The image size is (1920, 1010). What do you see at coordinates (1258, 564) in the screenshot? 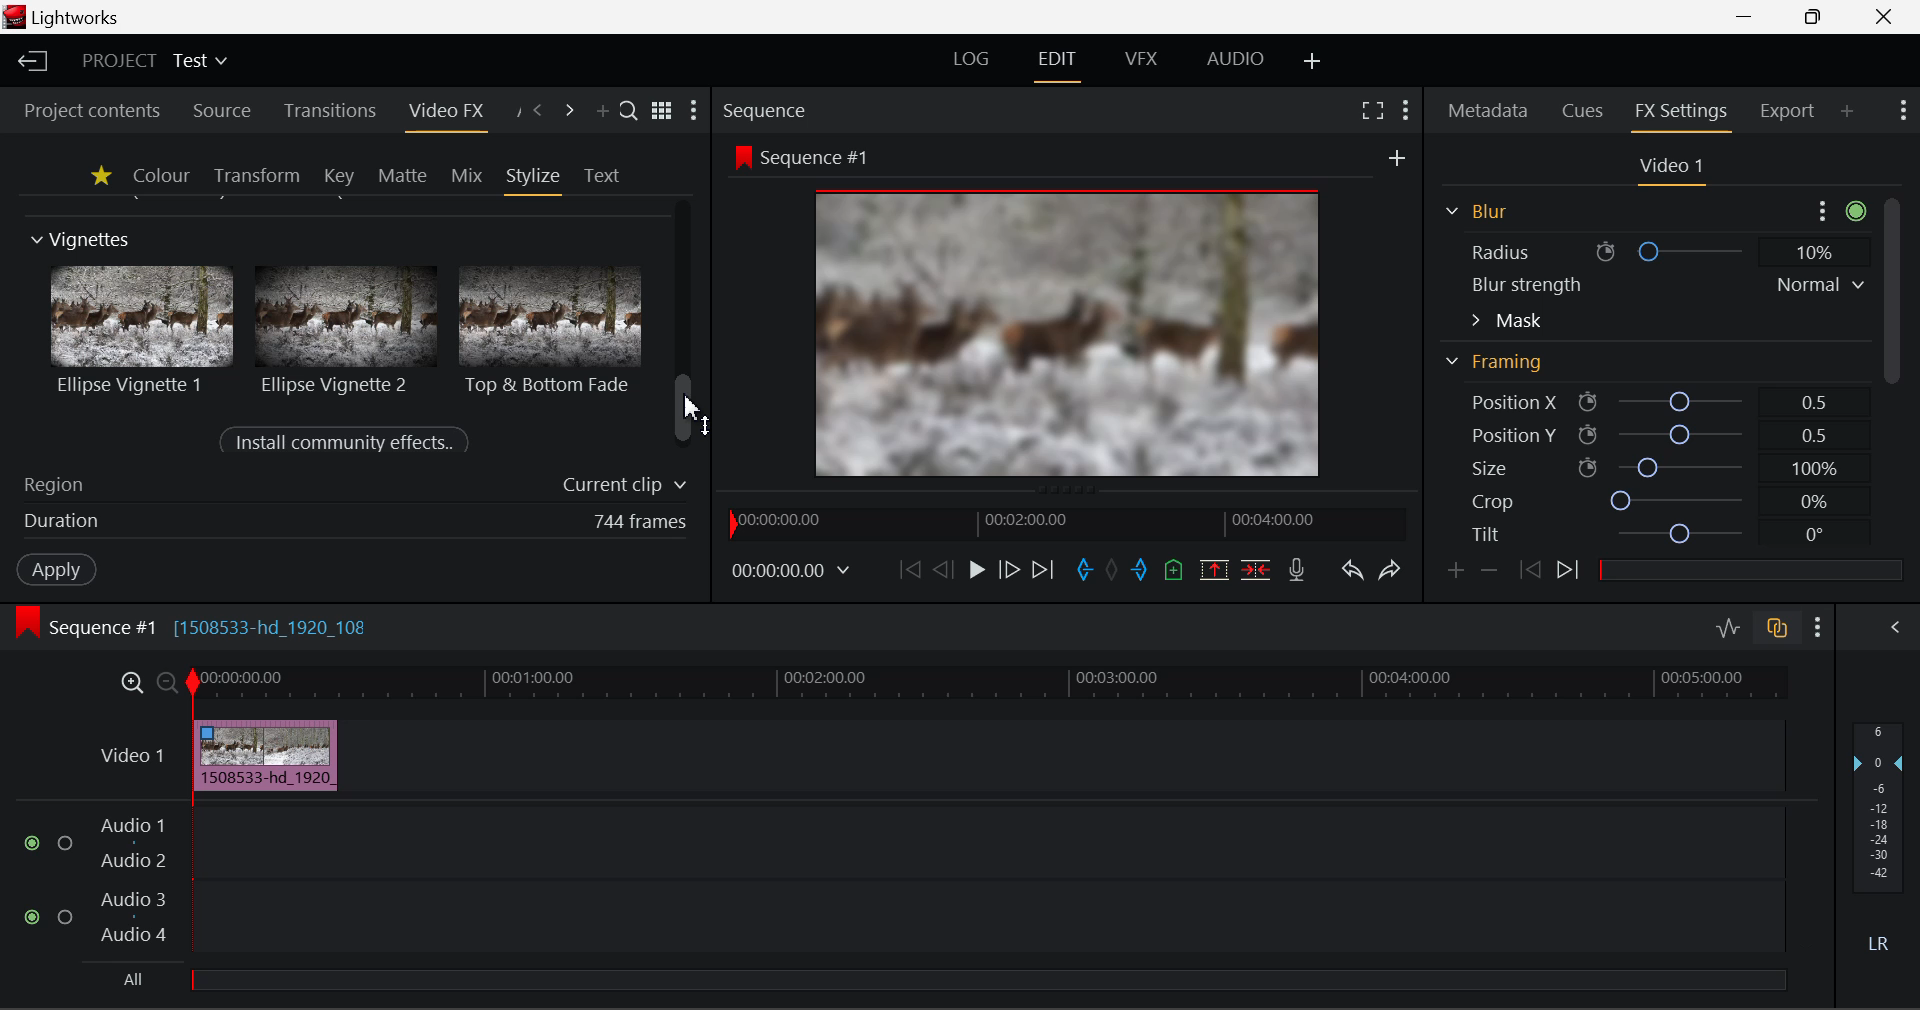
I see `Delete/Cut` at bounding box center [1258, 564].